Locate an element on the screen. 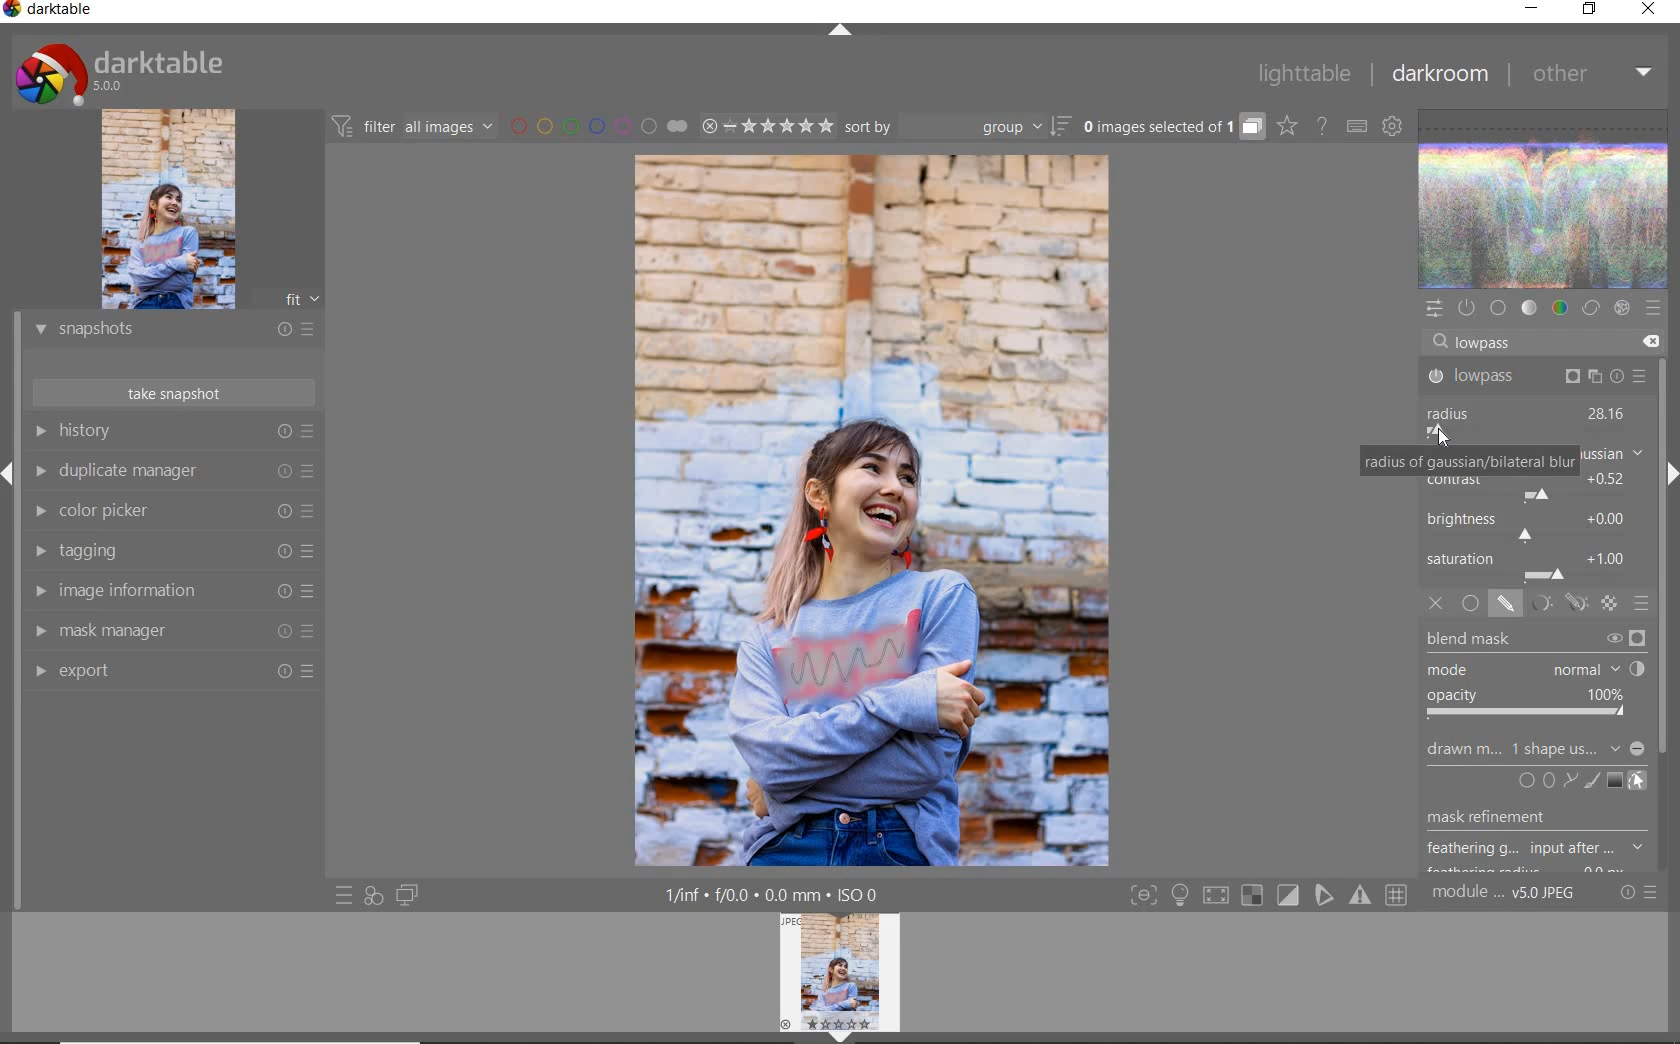 This screenshot has width=1680, height=1044. set keyboard shortcuts is located at coordinates (1355, 125).